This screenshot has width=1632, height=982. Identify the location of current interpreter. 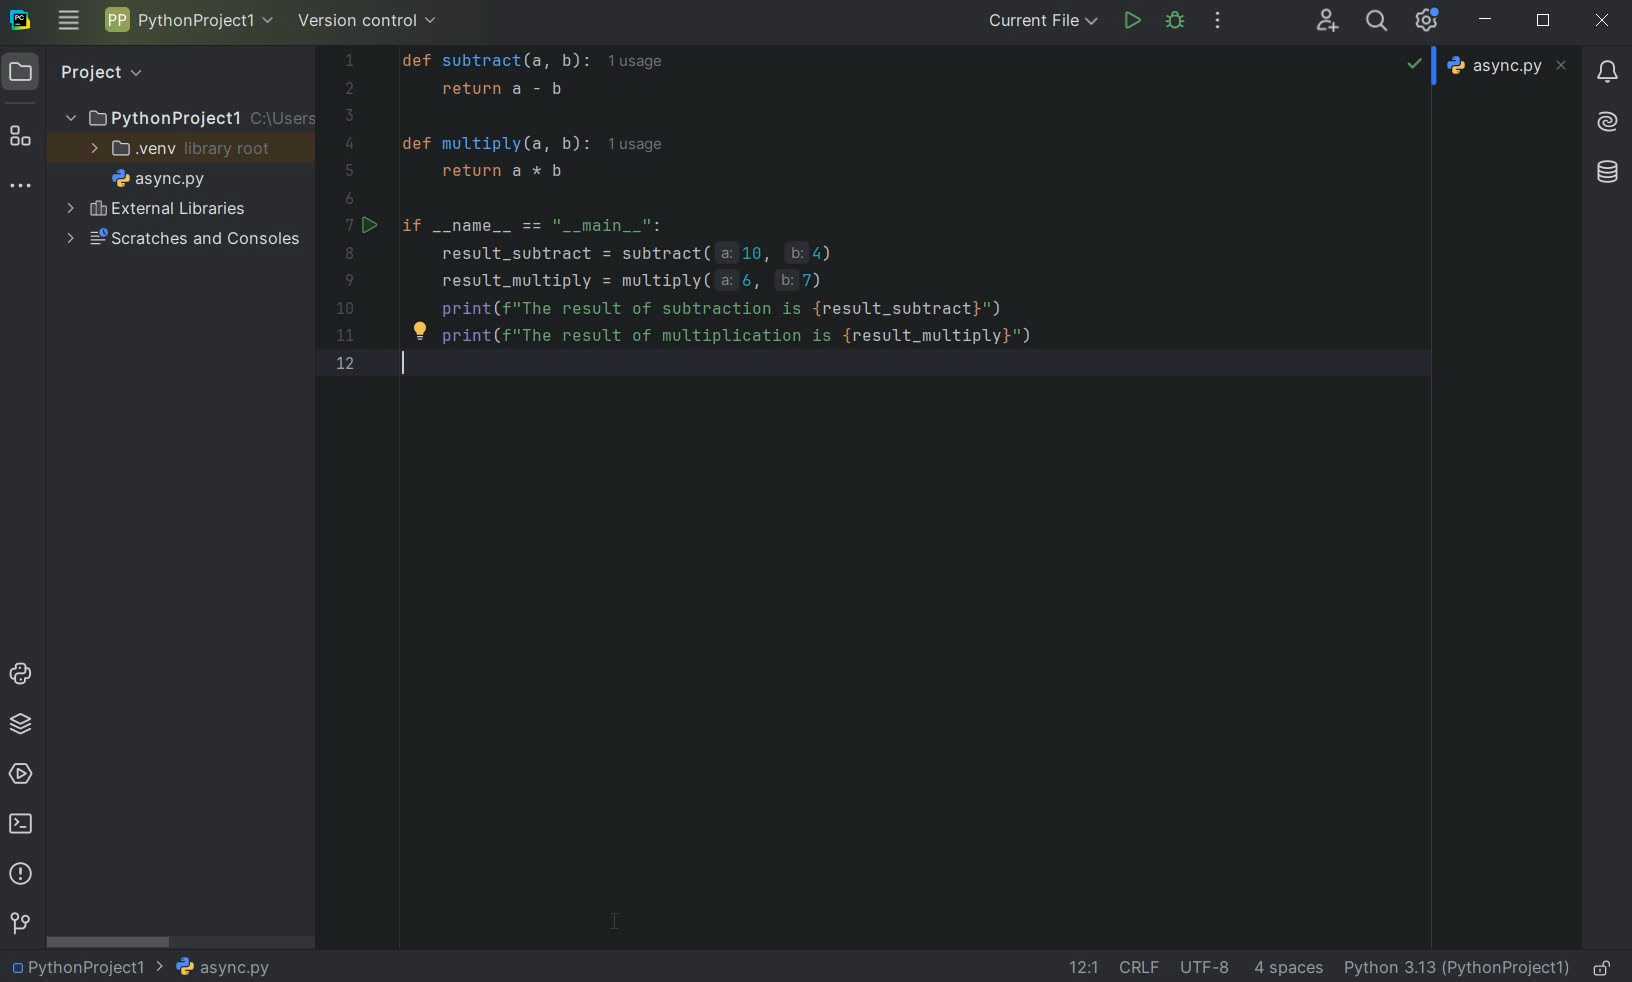
(1458, 967).